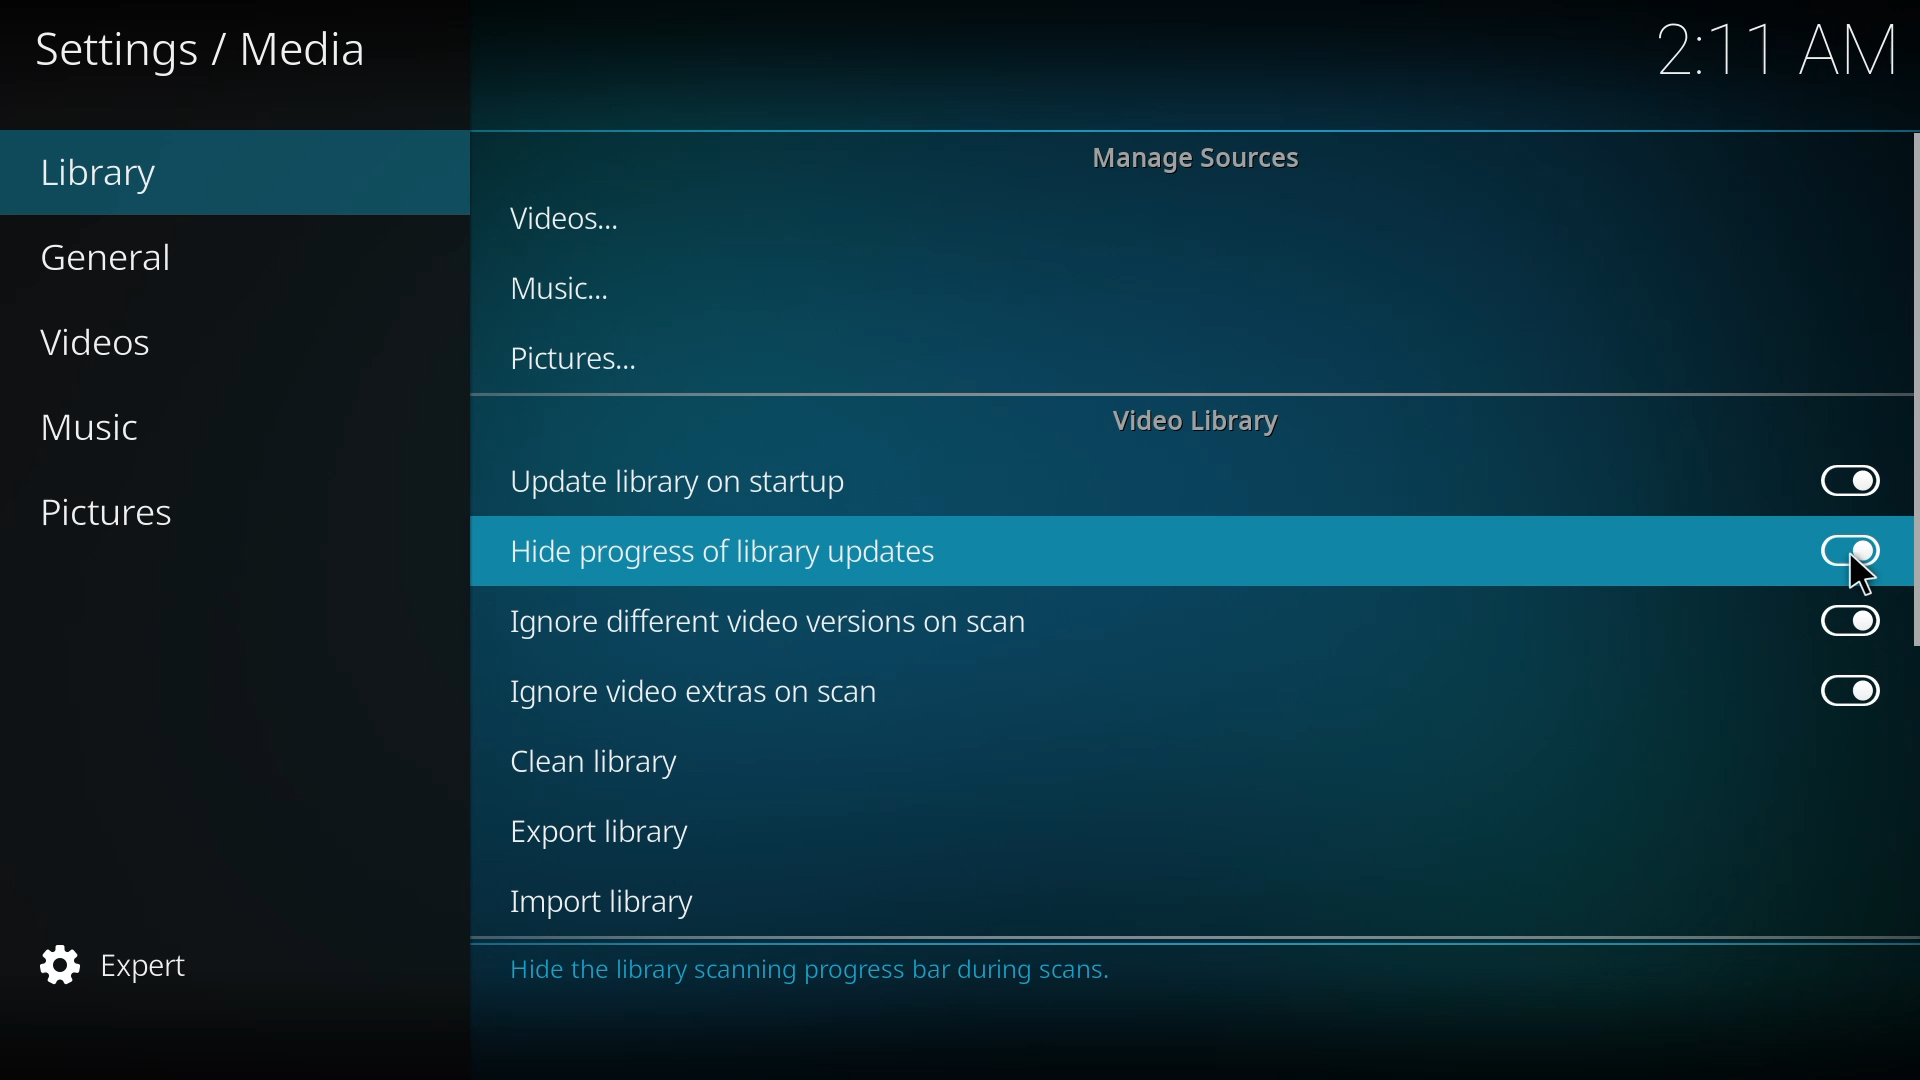 Image resolution: width=1920 pixels, height=1080 pixels. Describe the element at coordinates (204, 51) in the screenshot. I see `settings media` at that location.